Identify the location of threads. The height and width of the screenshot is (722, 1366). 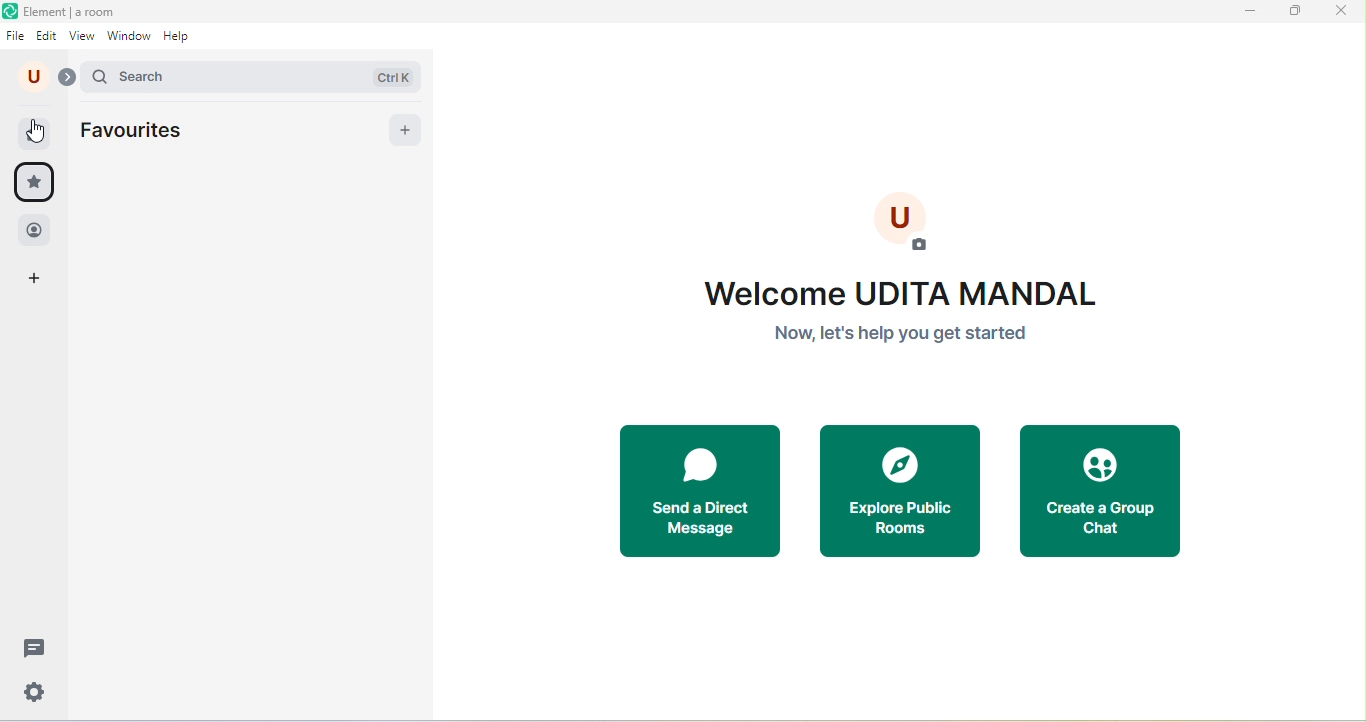
(31, 647).